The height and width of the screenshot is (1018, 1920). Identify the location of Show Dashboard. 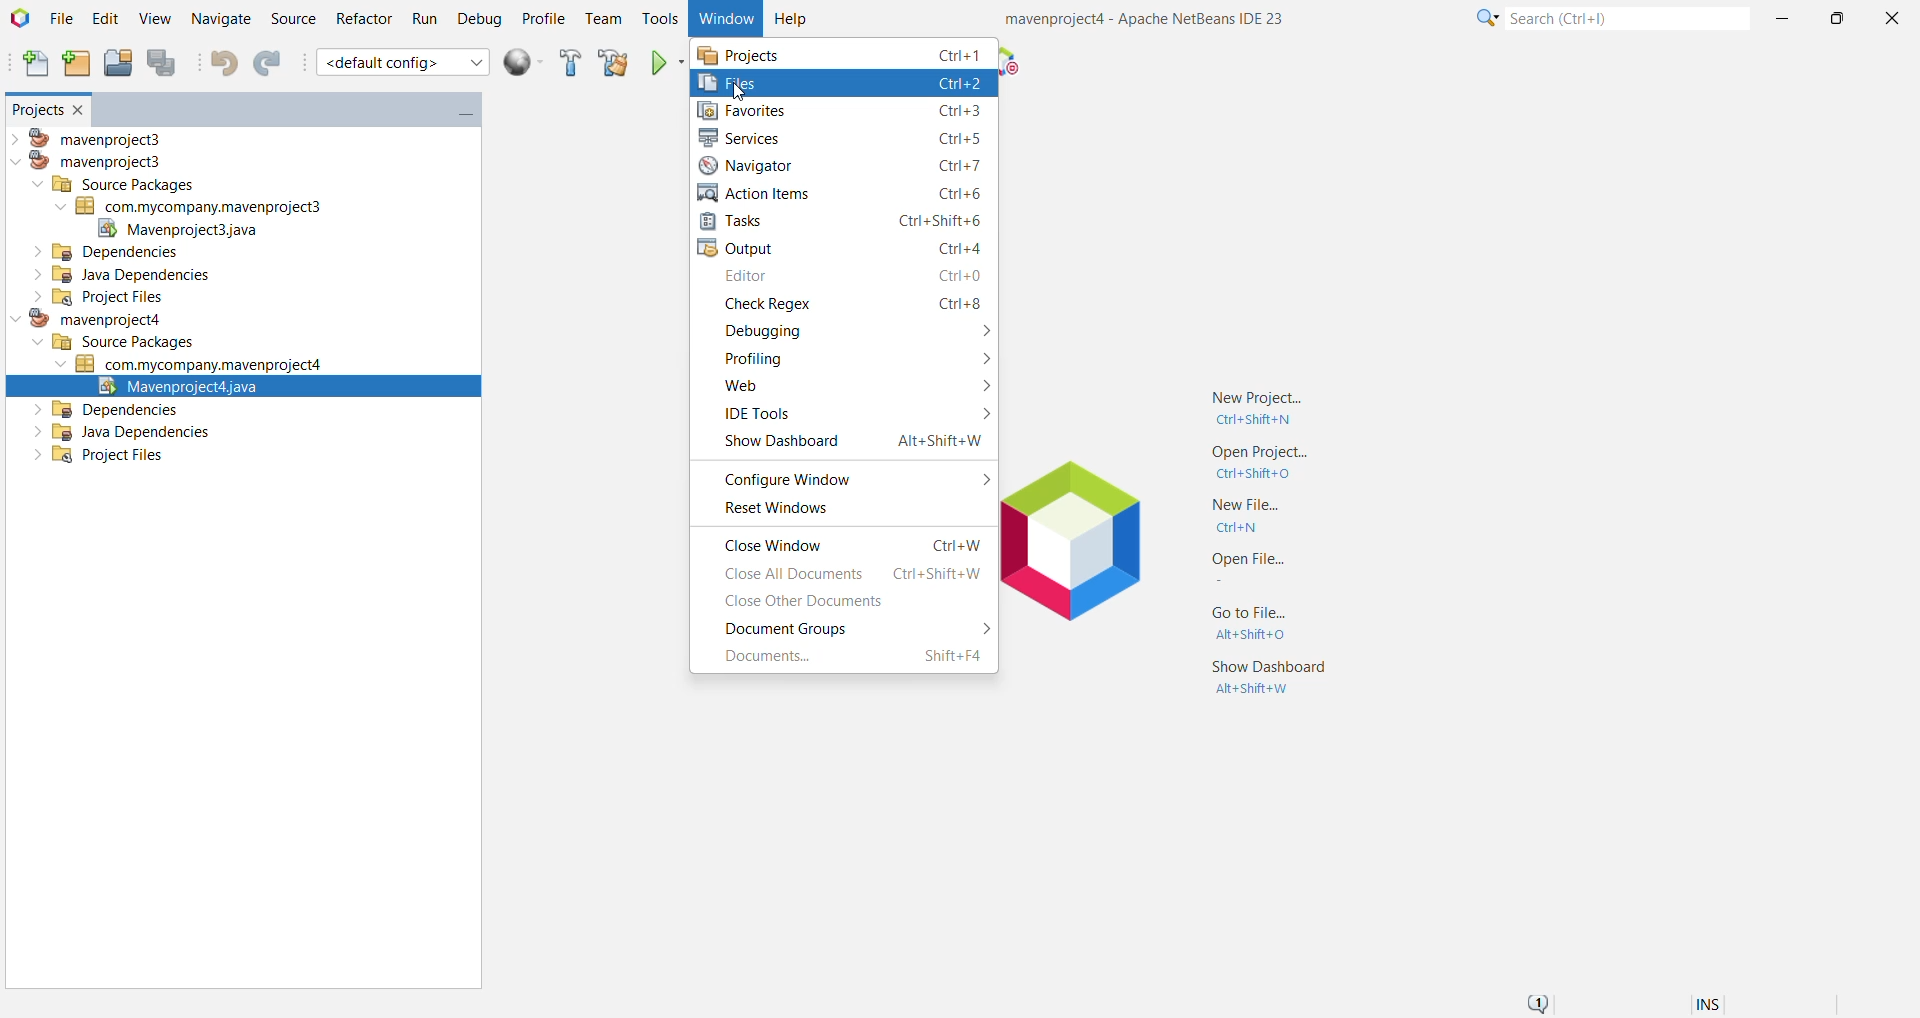
(847, 442).